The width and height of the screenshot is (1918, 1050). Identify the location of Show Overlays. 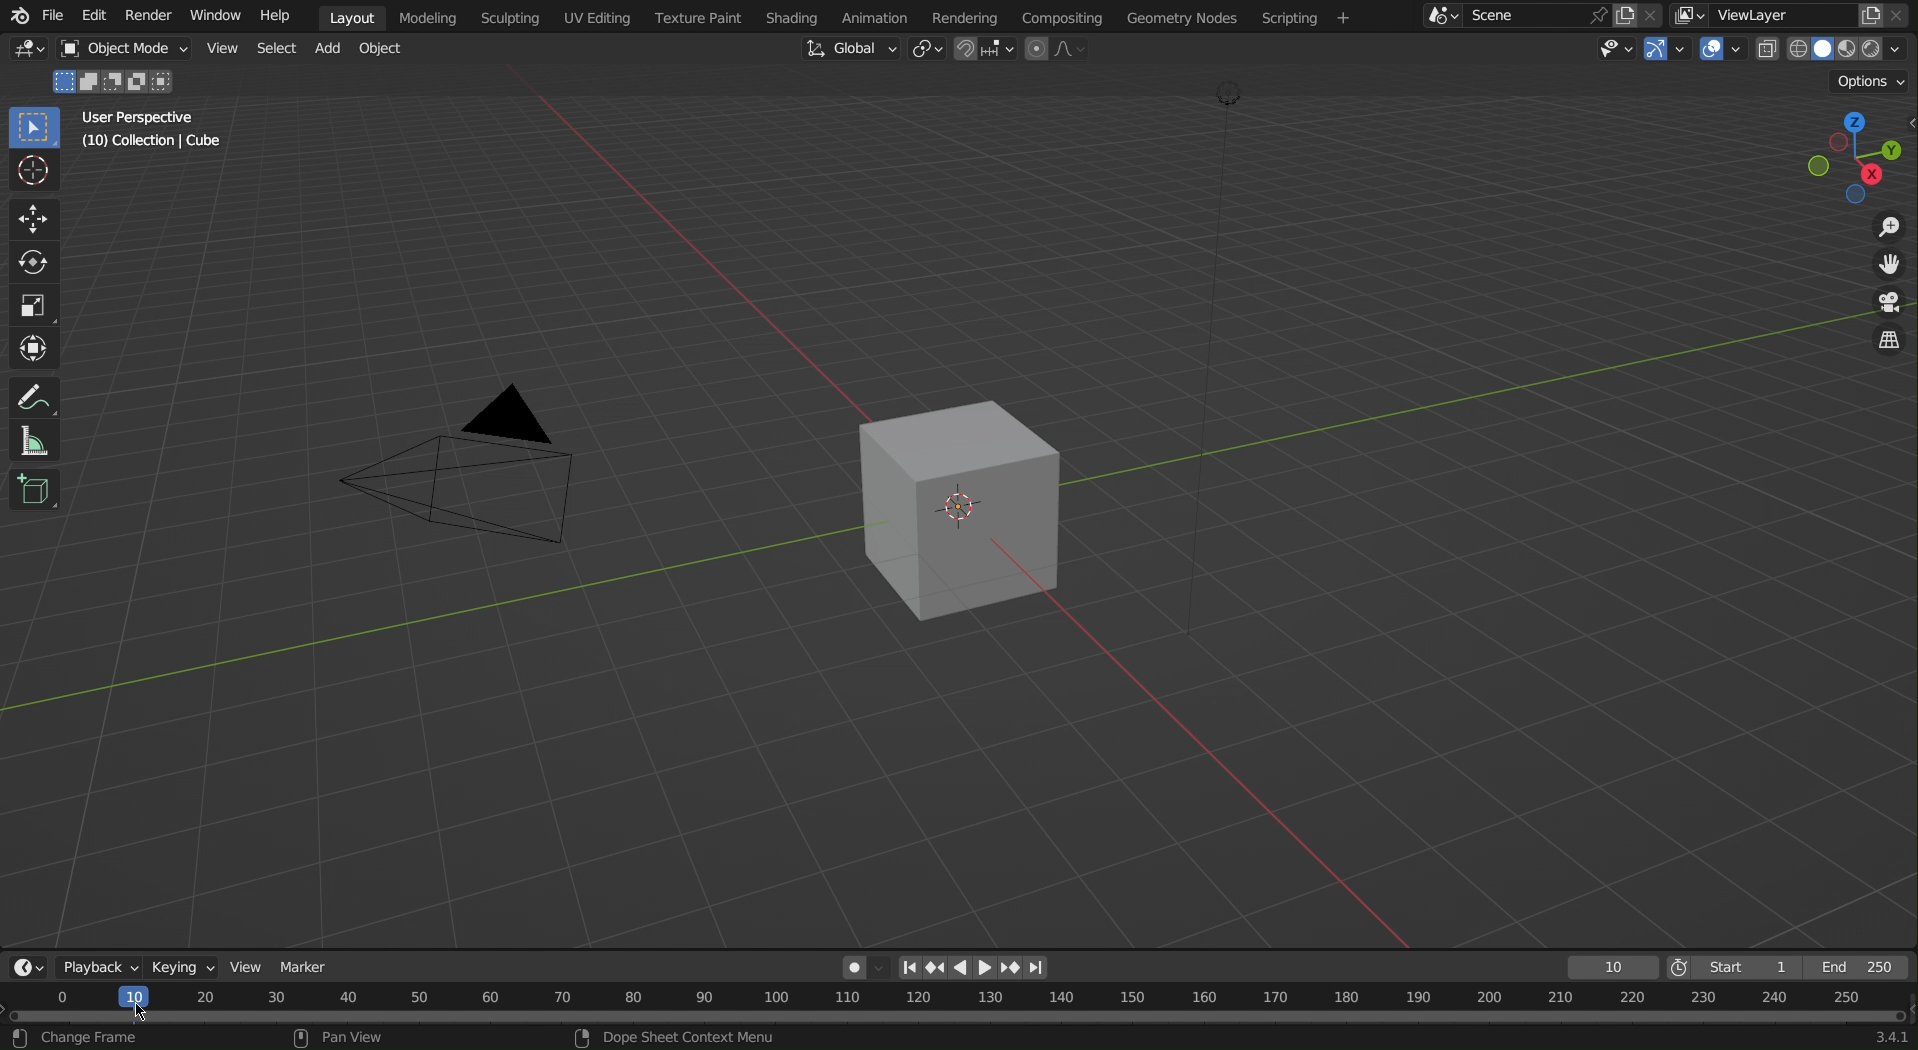
(1725, 49).